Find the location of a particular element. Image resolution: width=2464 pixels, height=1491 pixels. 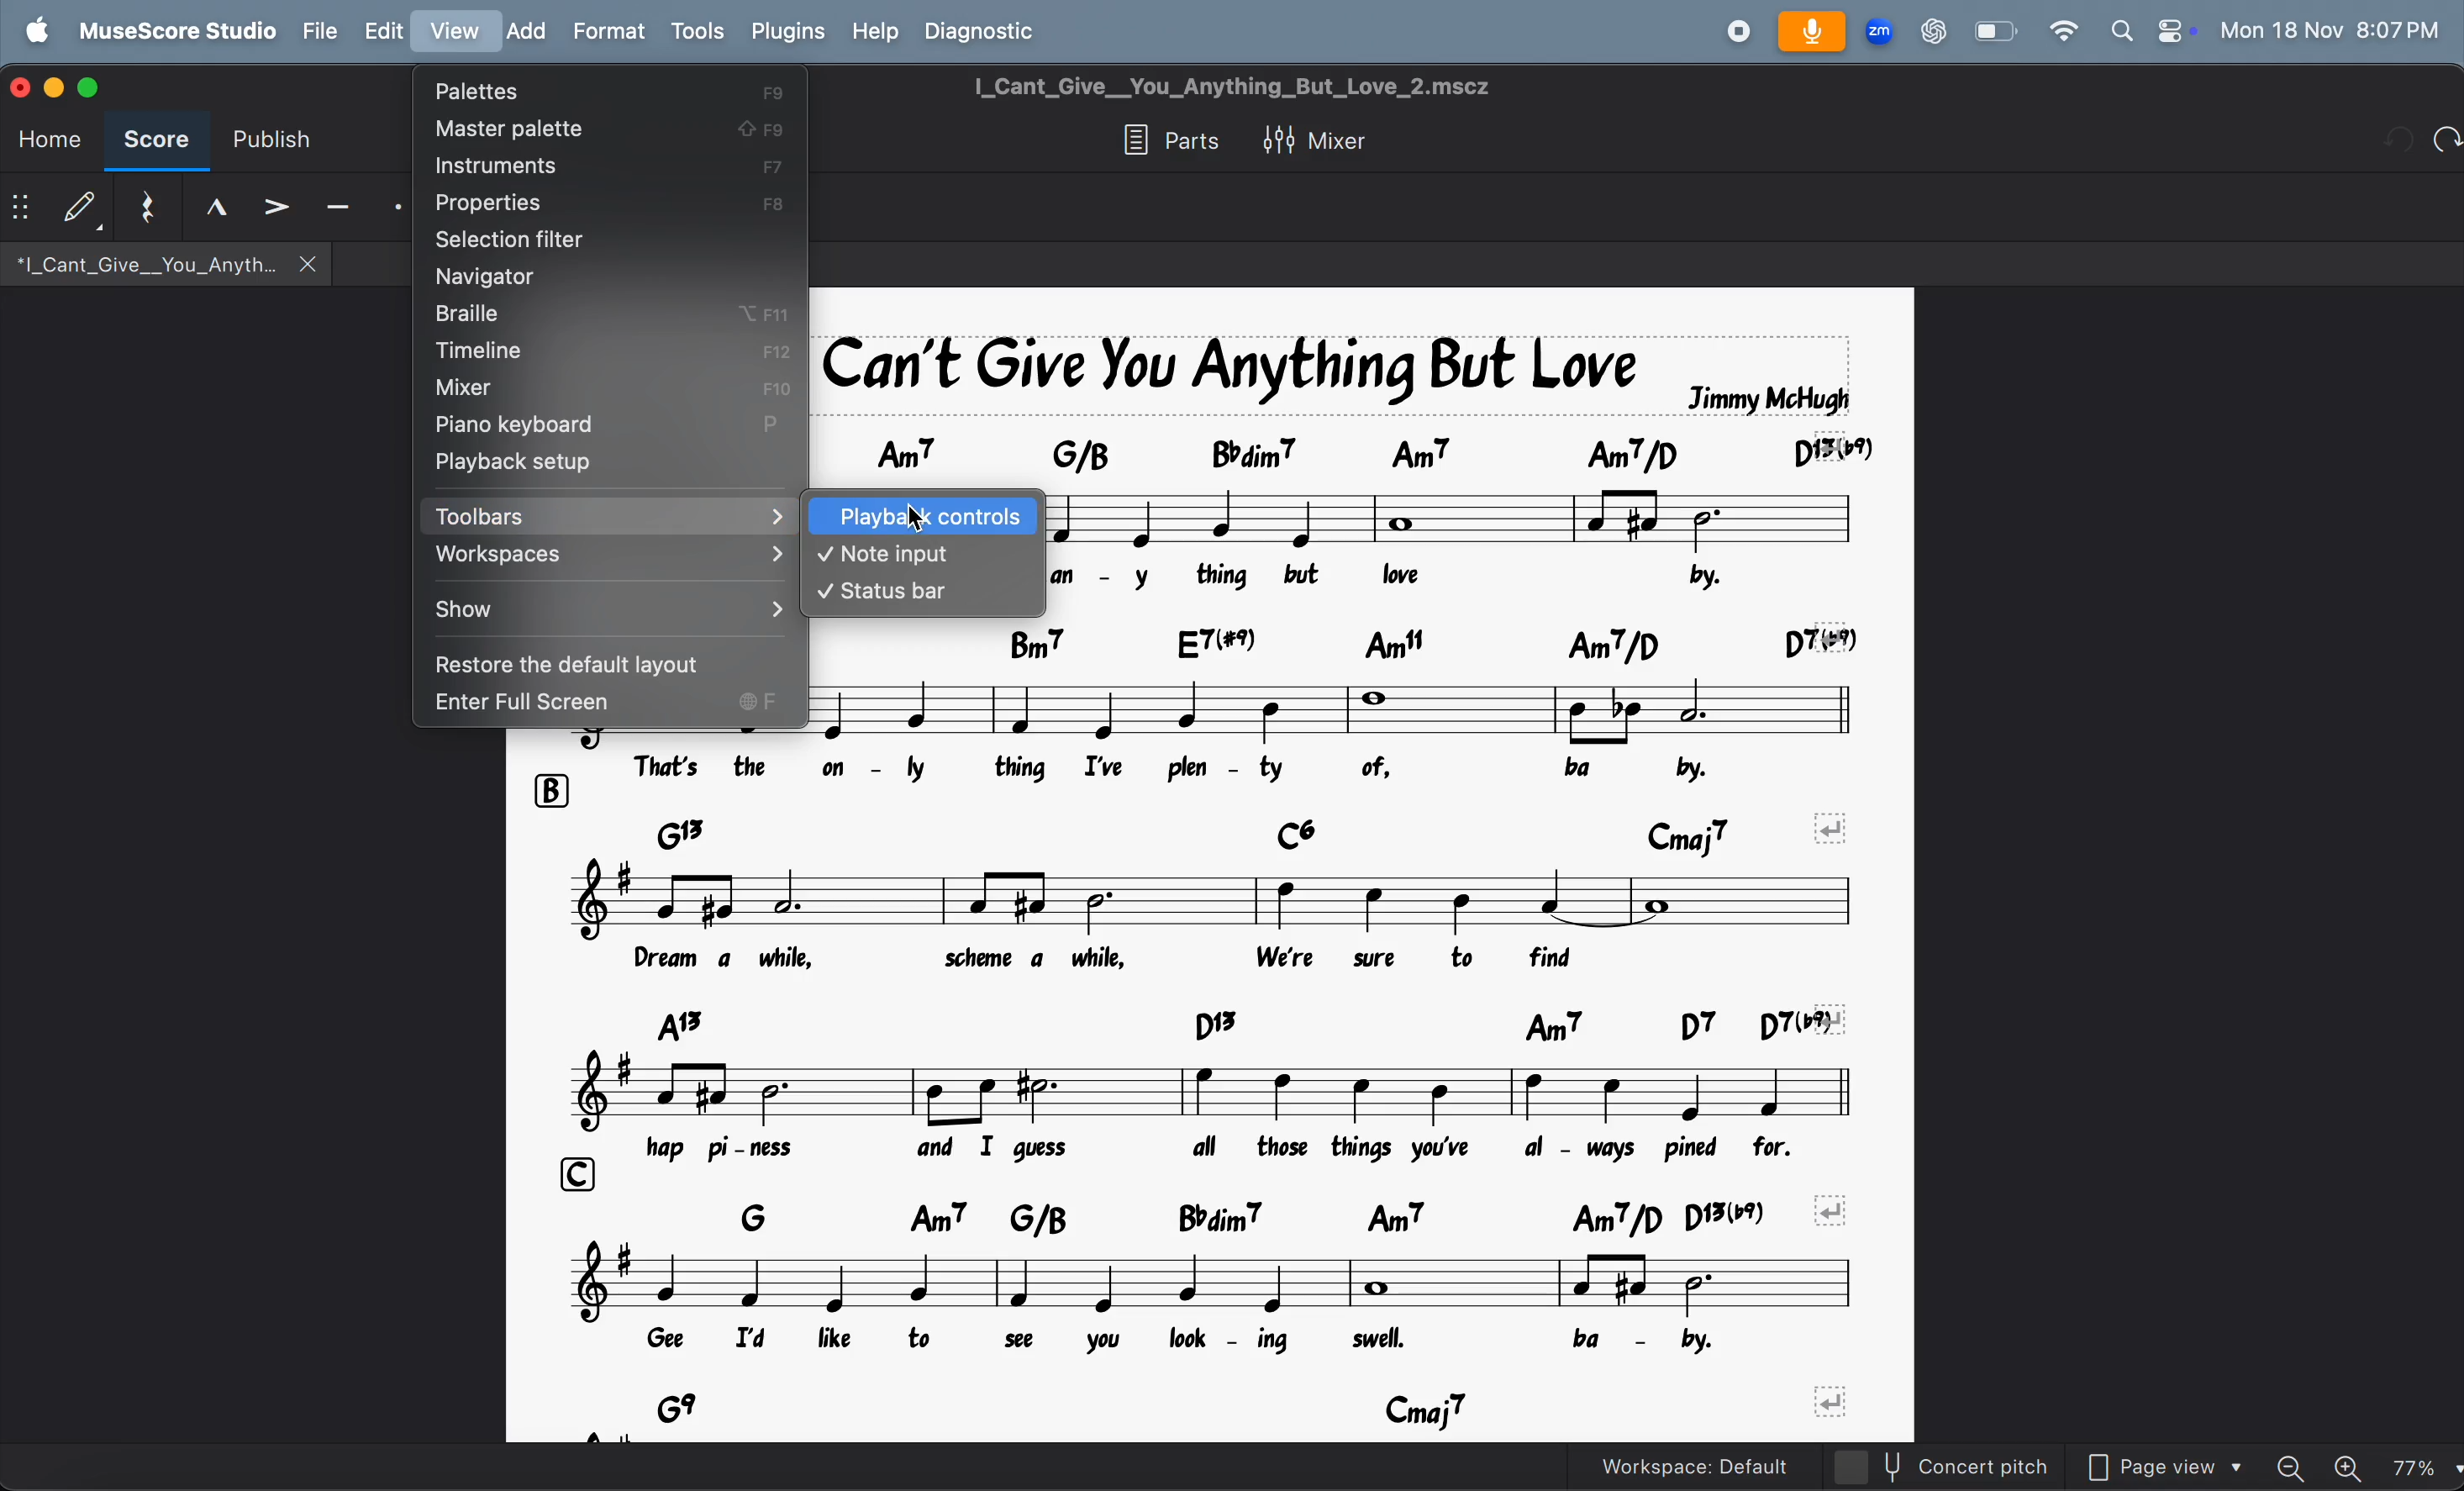

format is located at coordinates (609, 32).